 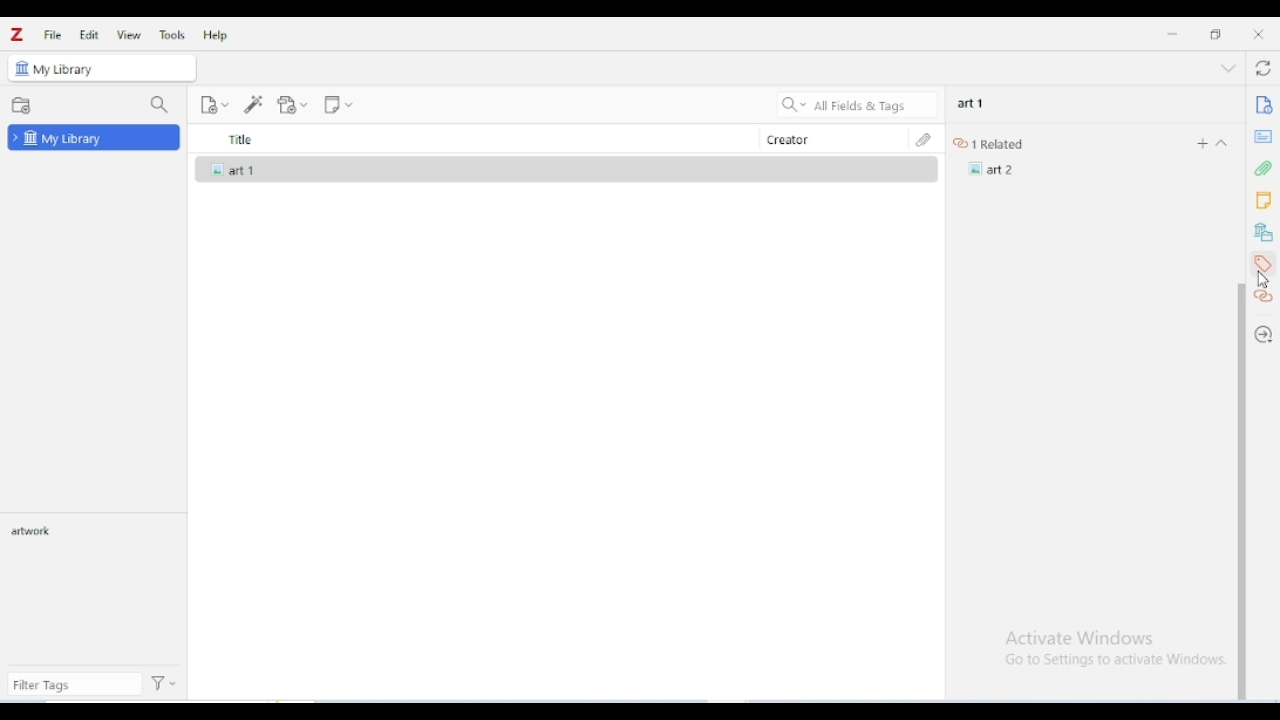 What do you see at coordinates (1229, 69) in the screenshot?
I see `collapse section` at bounding box center [1229, 69].